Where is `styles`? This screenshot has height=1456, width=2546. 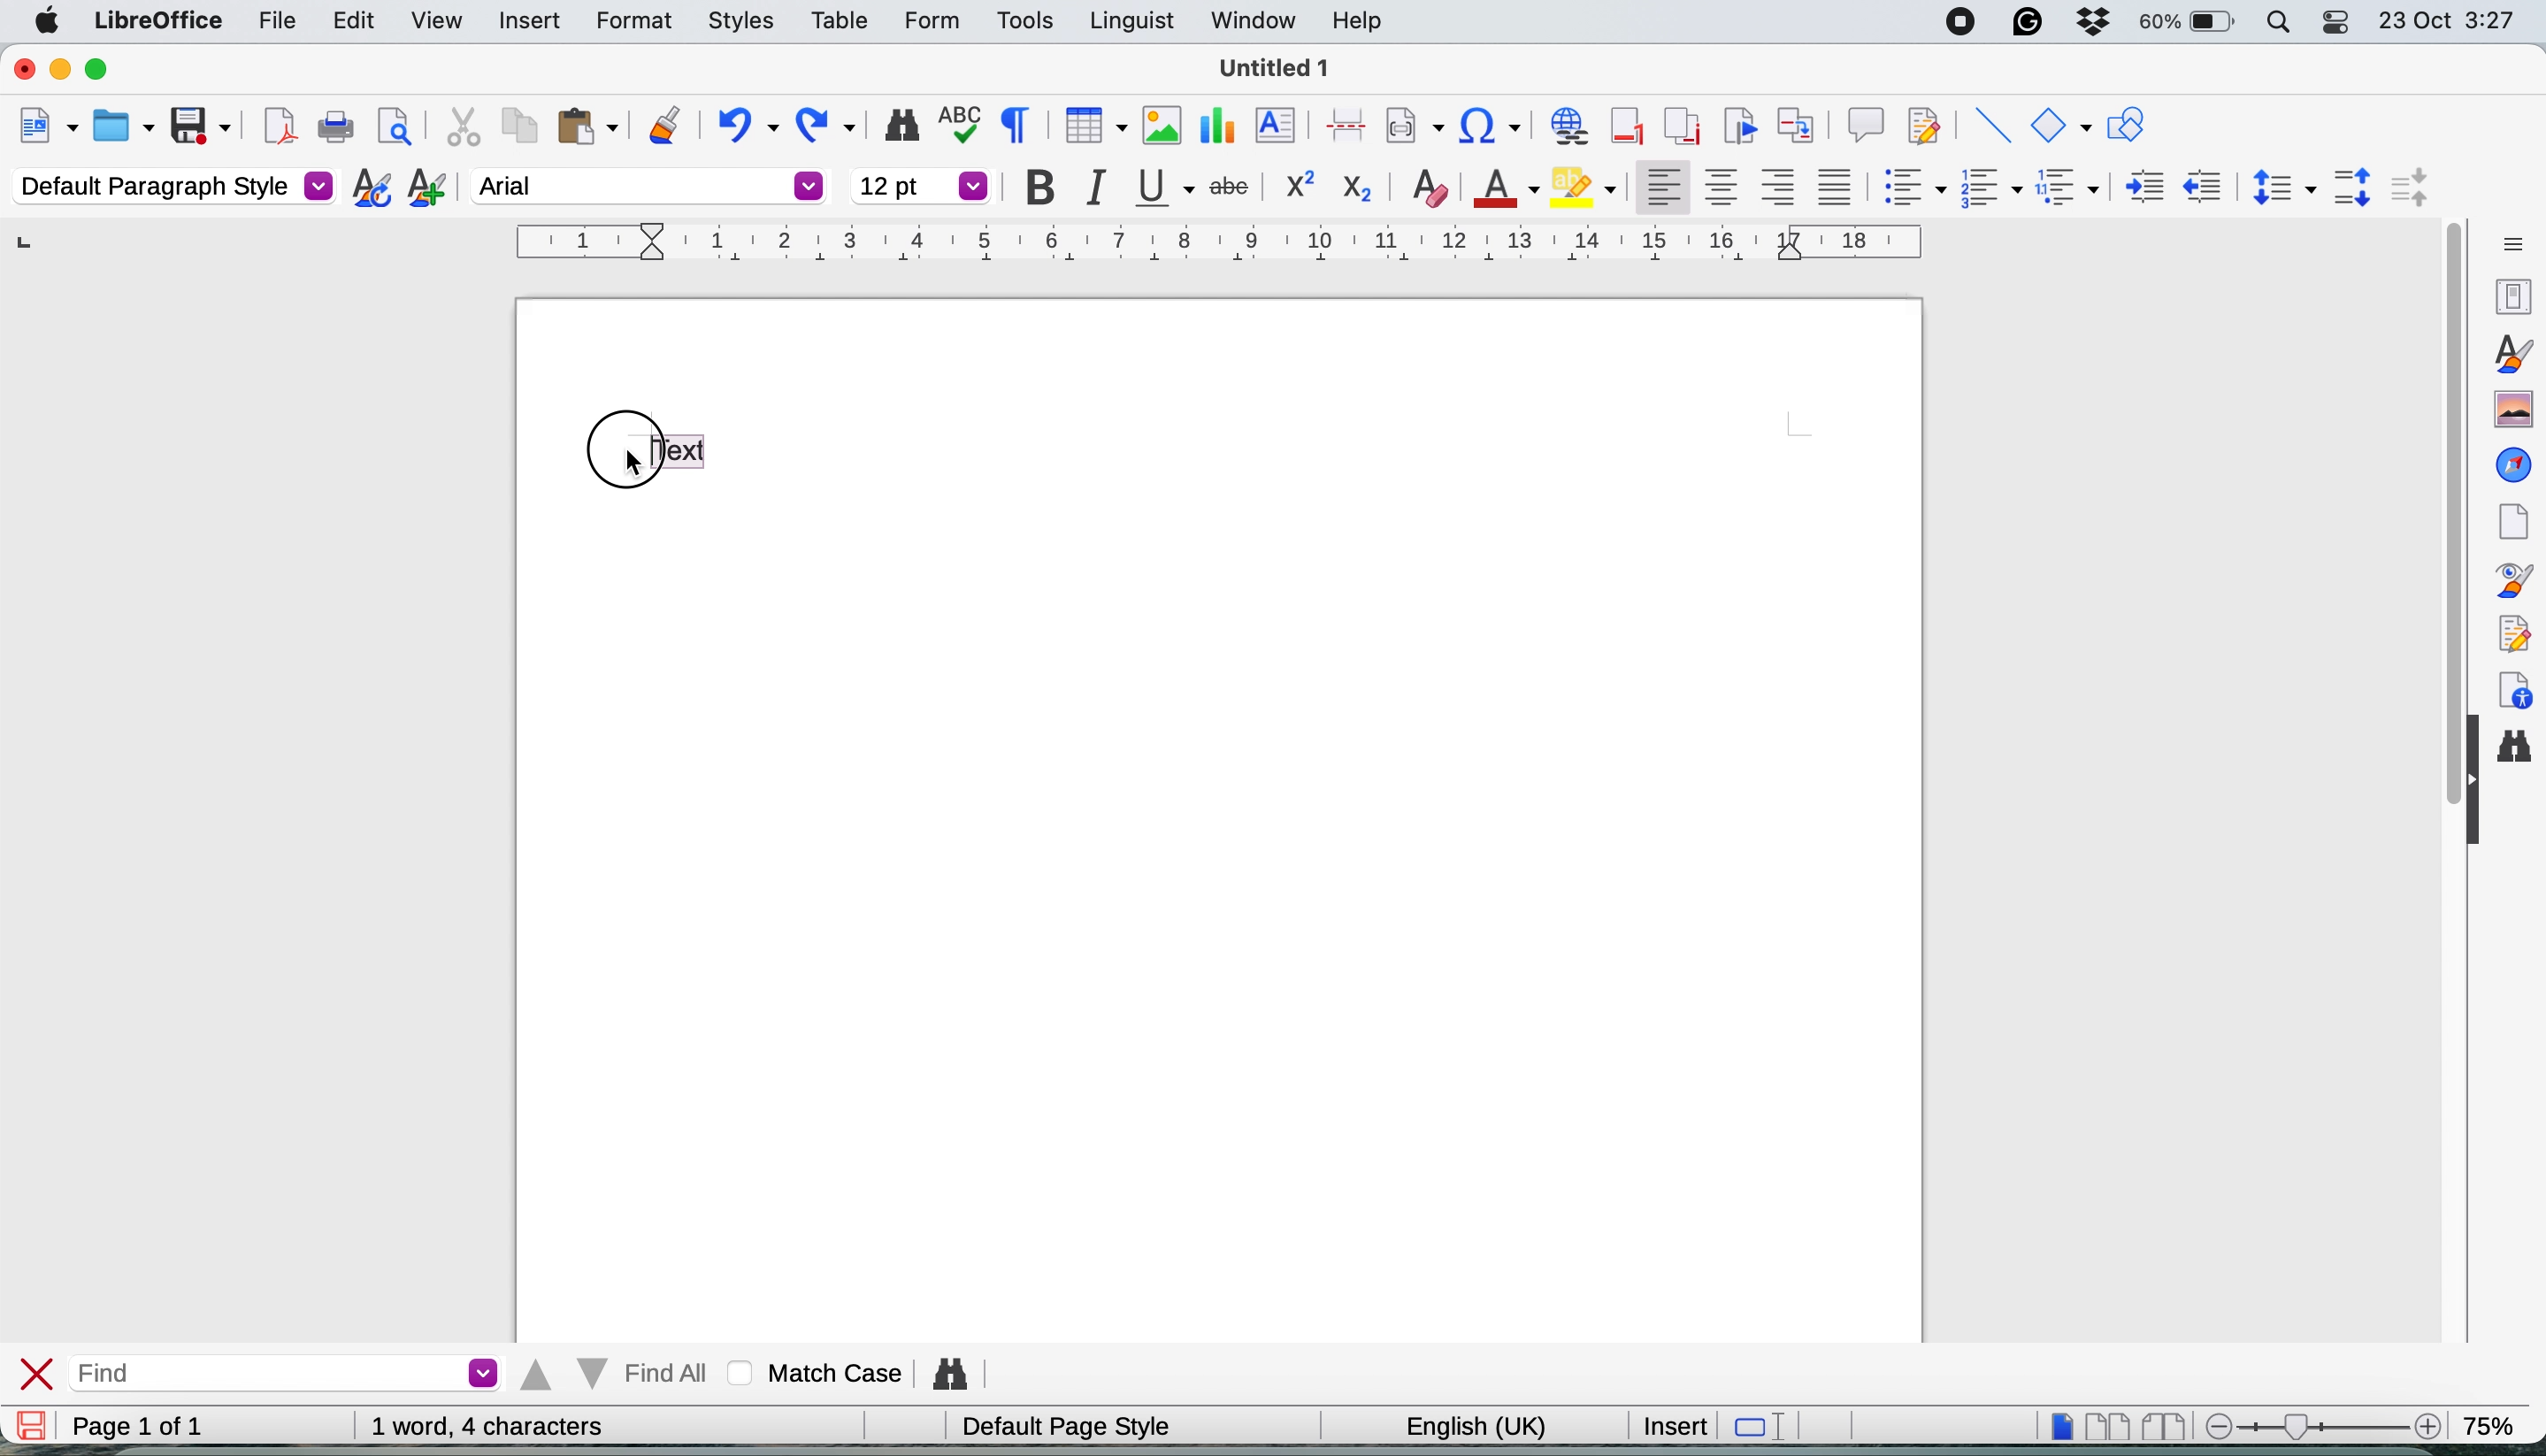 styles is located at coordinates (731, 22).